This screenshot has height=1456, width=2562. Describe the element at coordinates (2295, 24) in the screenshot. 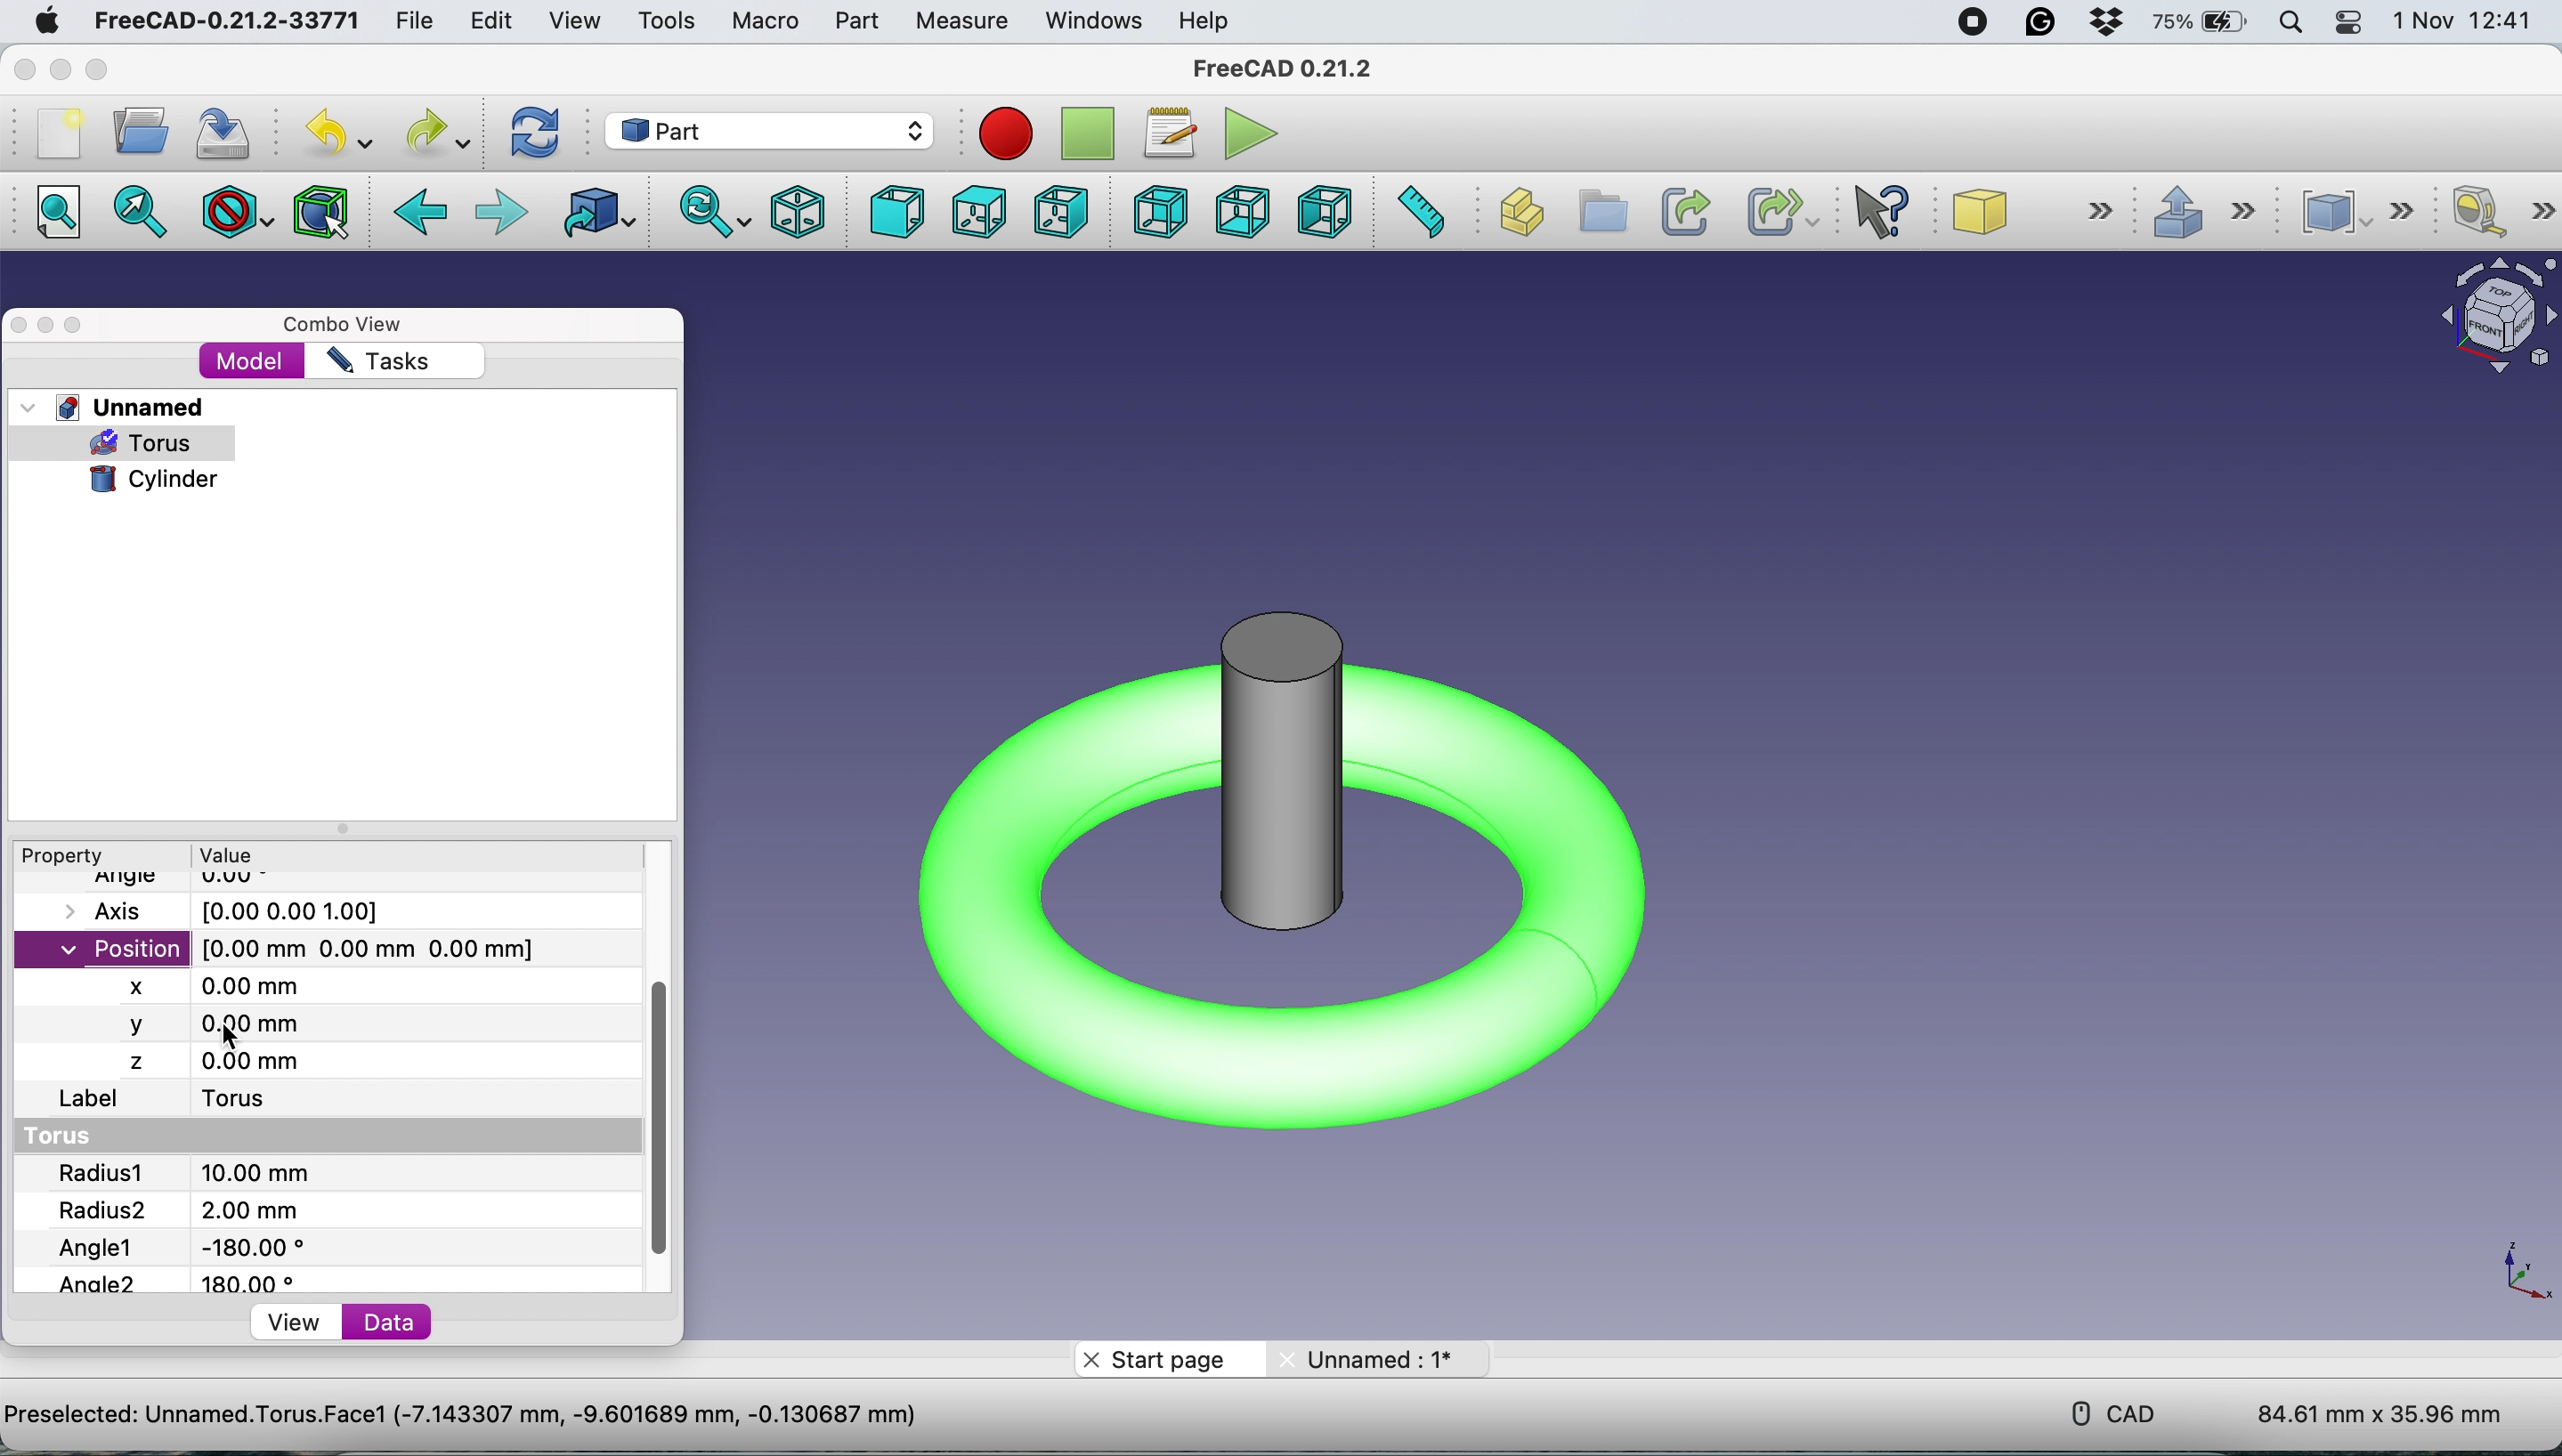

I see `spotlight search` at that location.